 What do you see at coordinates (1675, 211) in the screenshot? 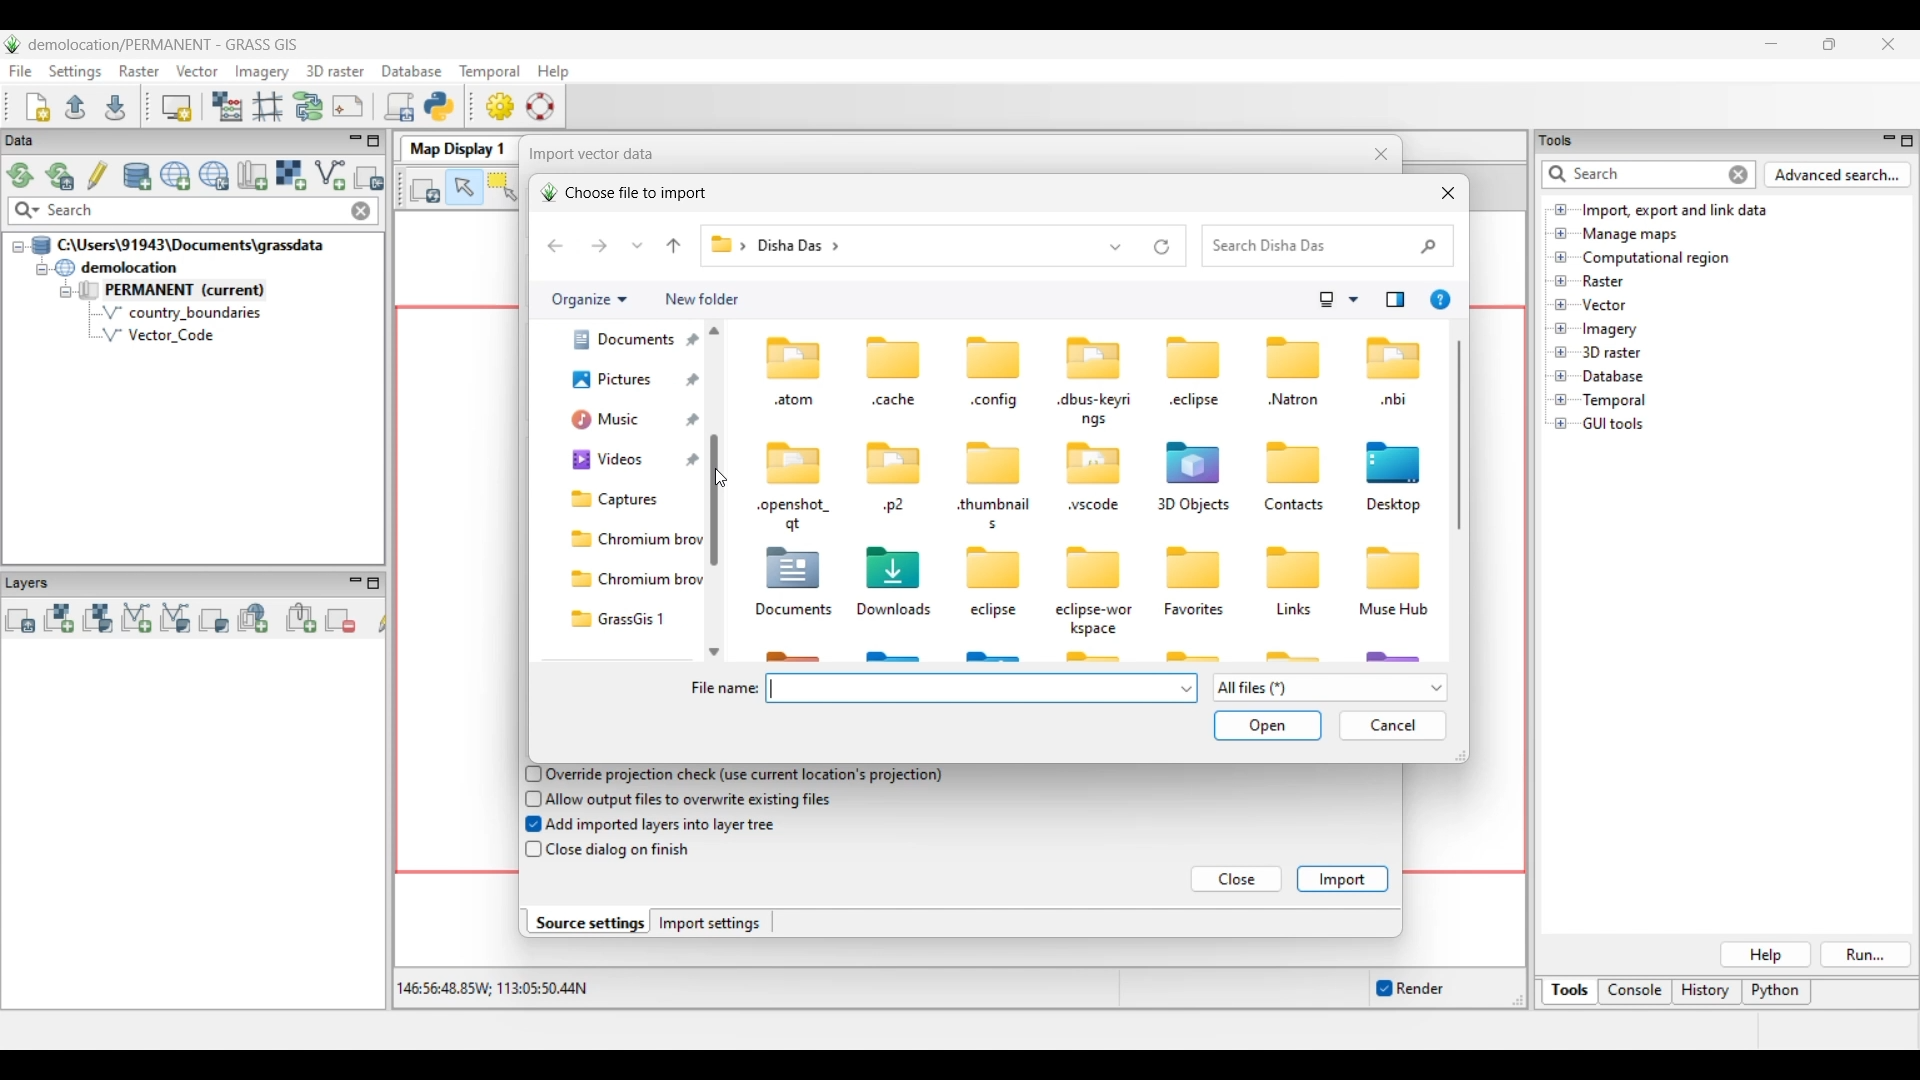
I see `Double click to view files under Import, export and link data` at bounding box center [1675, 211].